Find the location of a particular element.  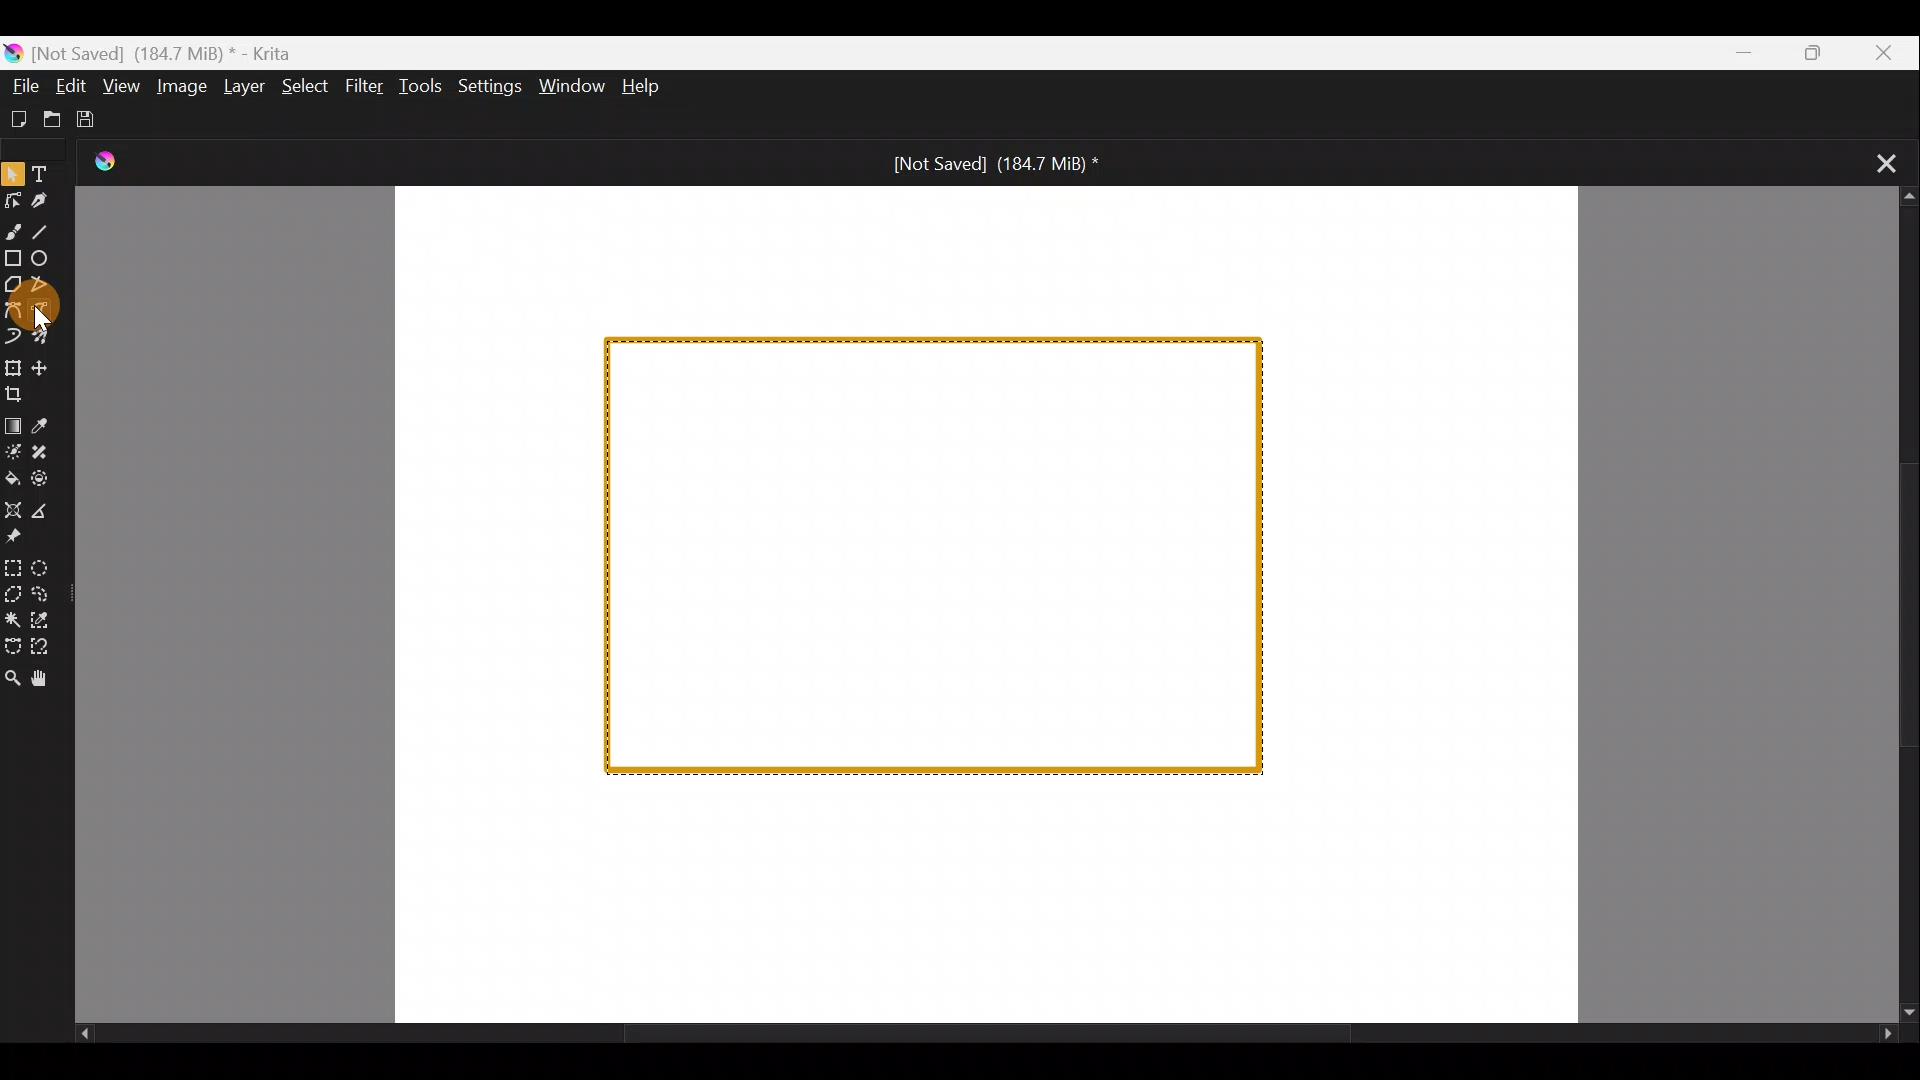

Dynamic brush tool is located at coordinates (13, 337).